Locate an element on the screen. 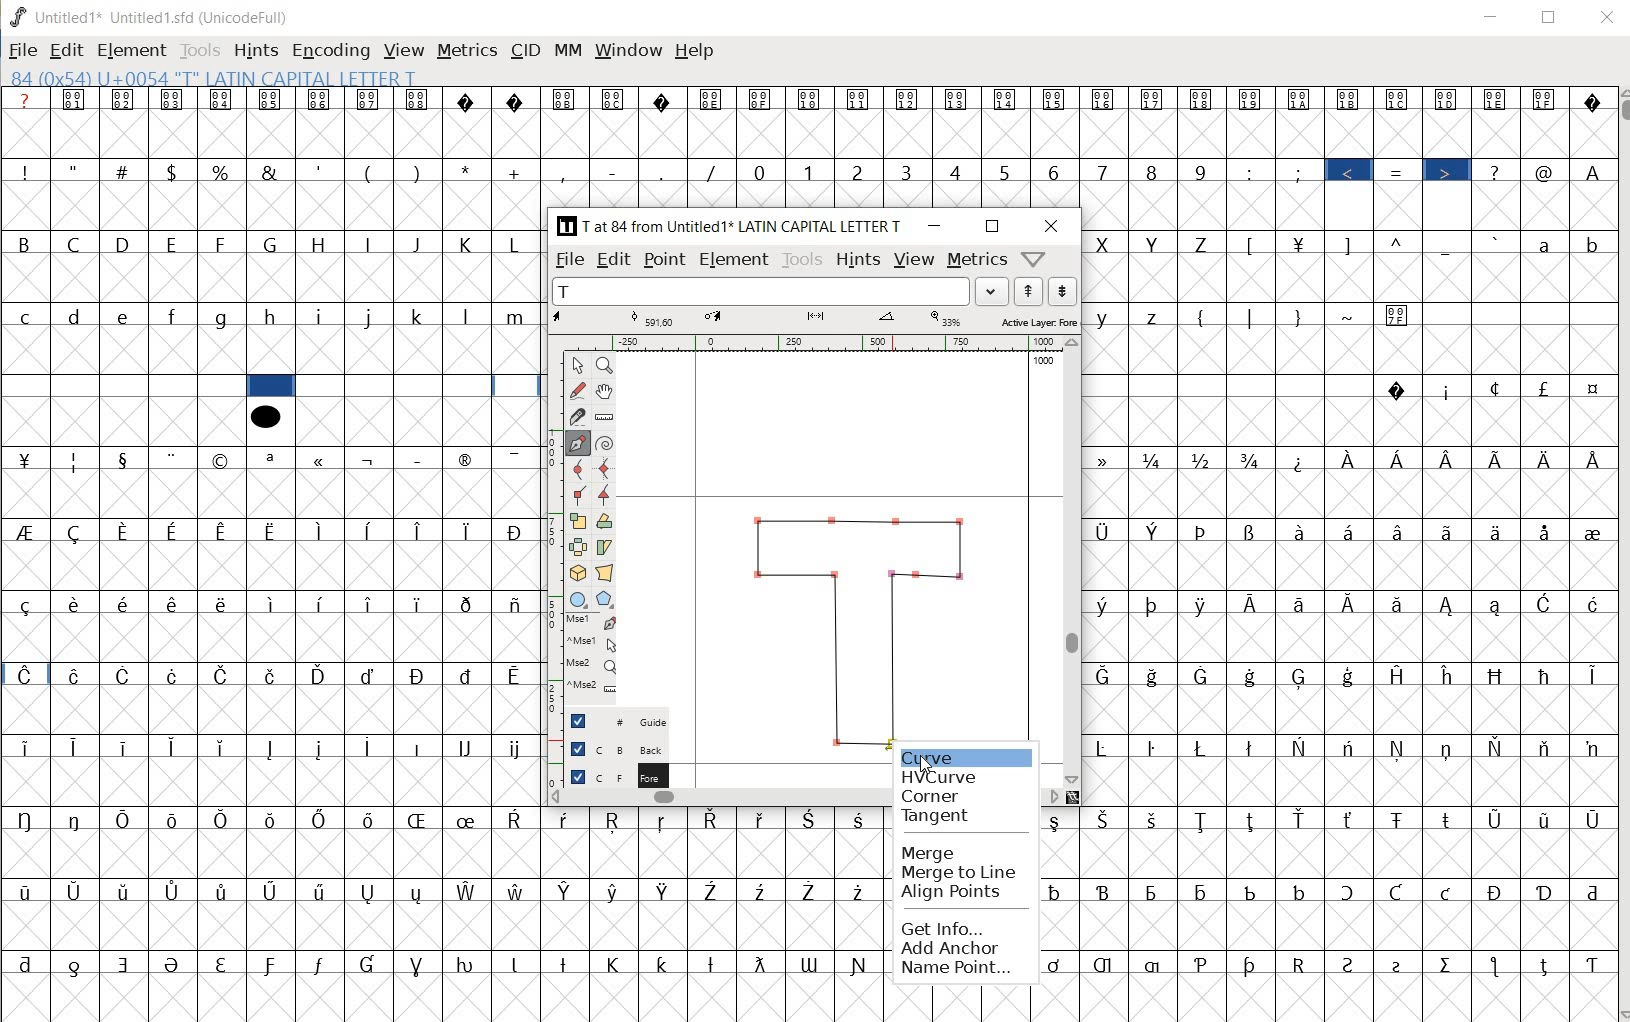  Symbol is located at coordinates (124, 458).